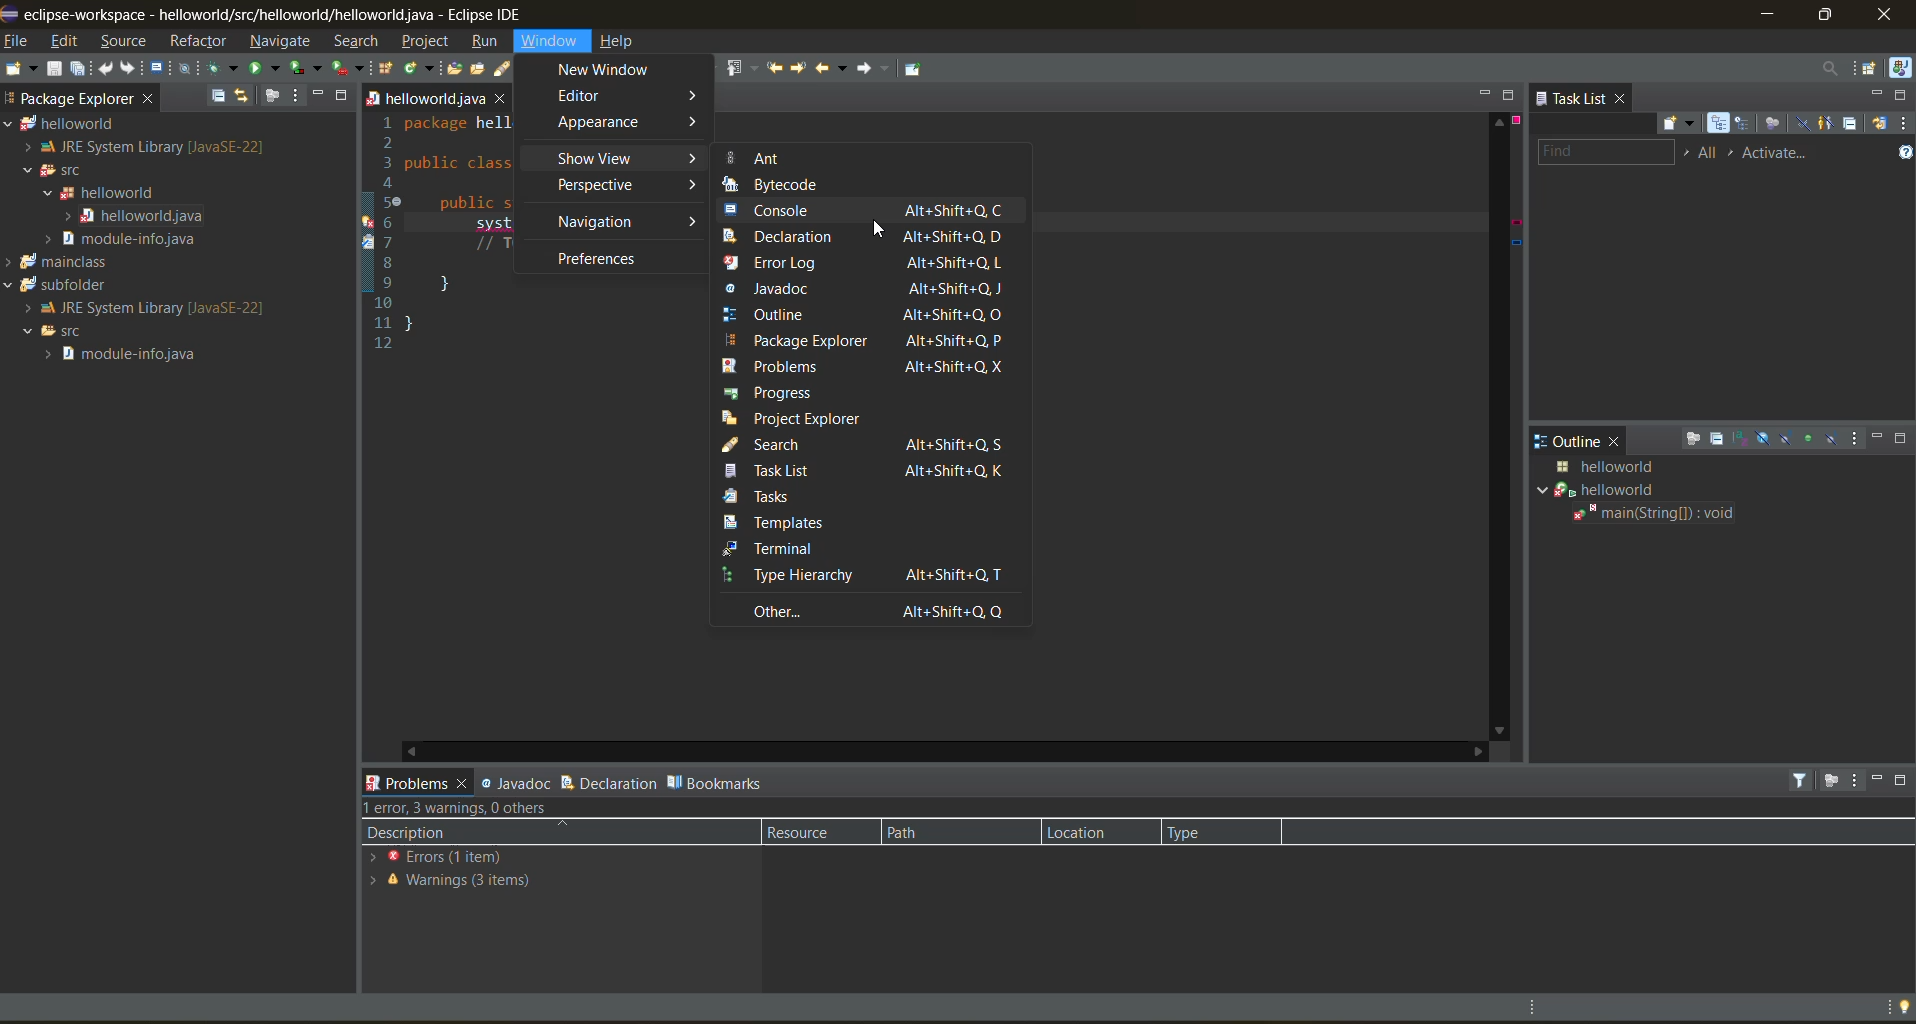  What do you see at coordinates (1800, 122) in the screenshot?
I see `hide completed tasks` at bounding box center [1800, 122].